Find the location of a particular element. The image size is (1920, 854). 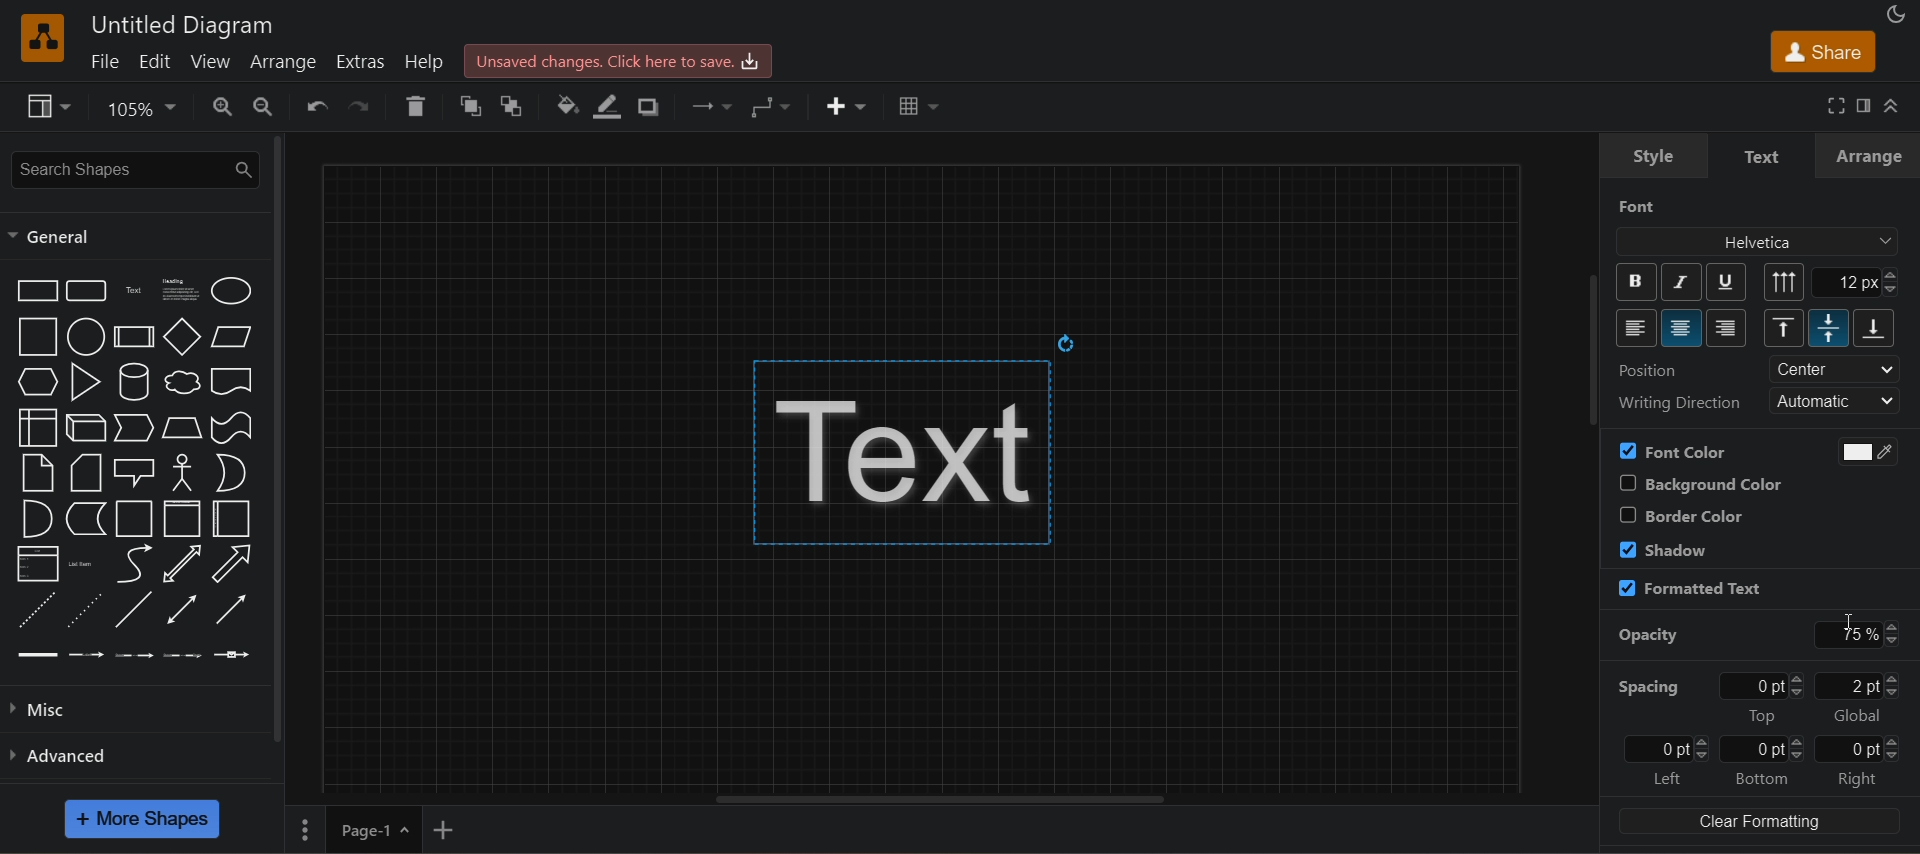

clear formatting is located at coordinates (1759, 821).